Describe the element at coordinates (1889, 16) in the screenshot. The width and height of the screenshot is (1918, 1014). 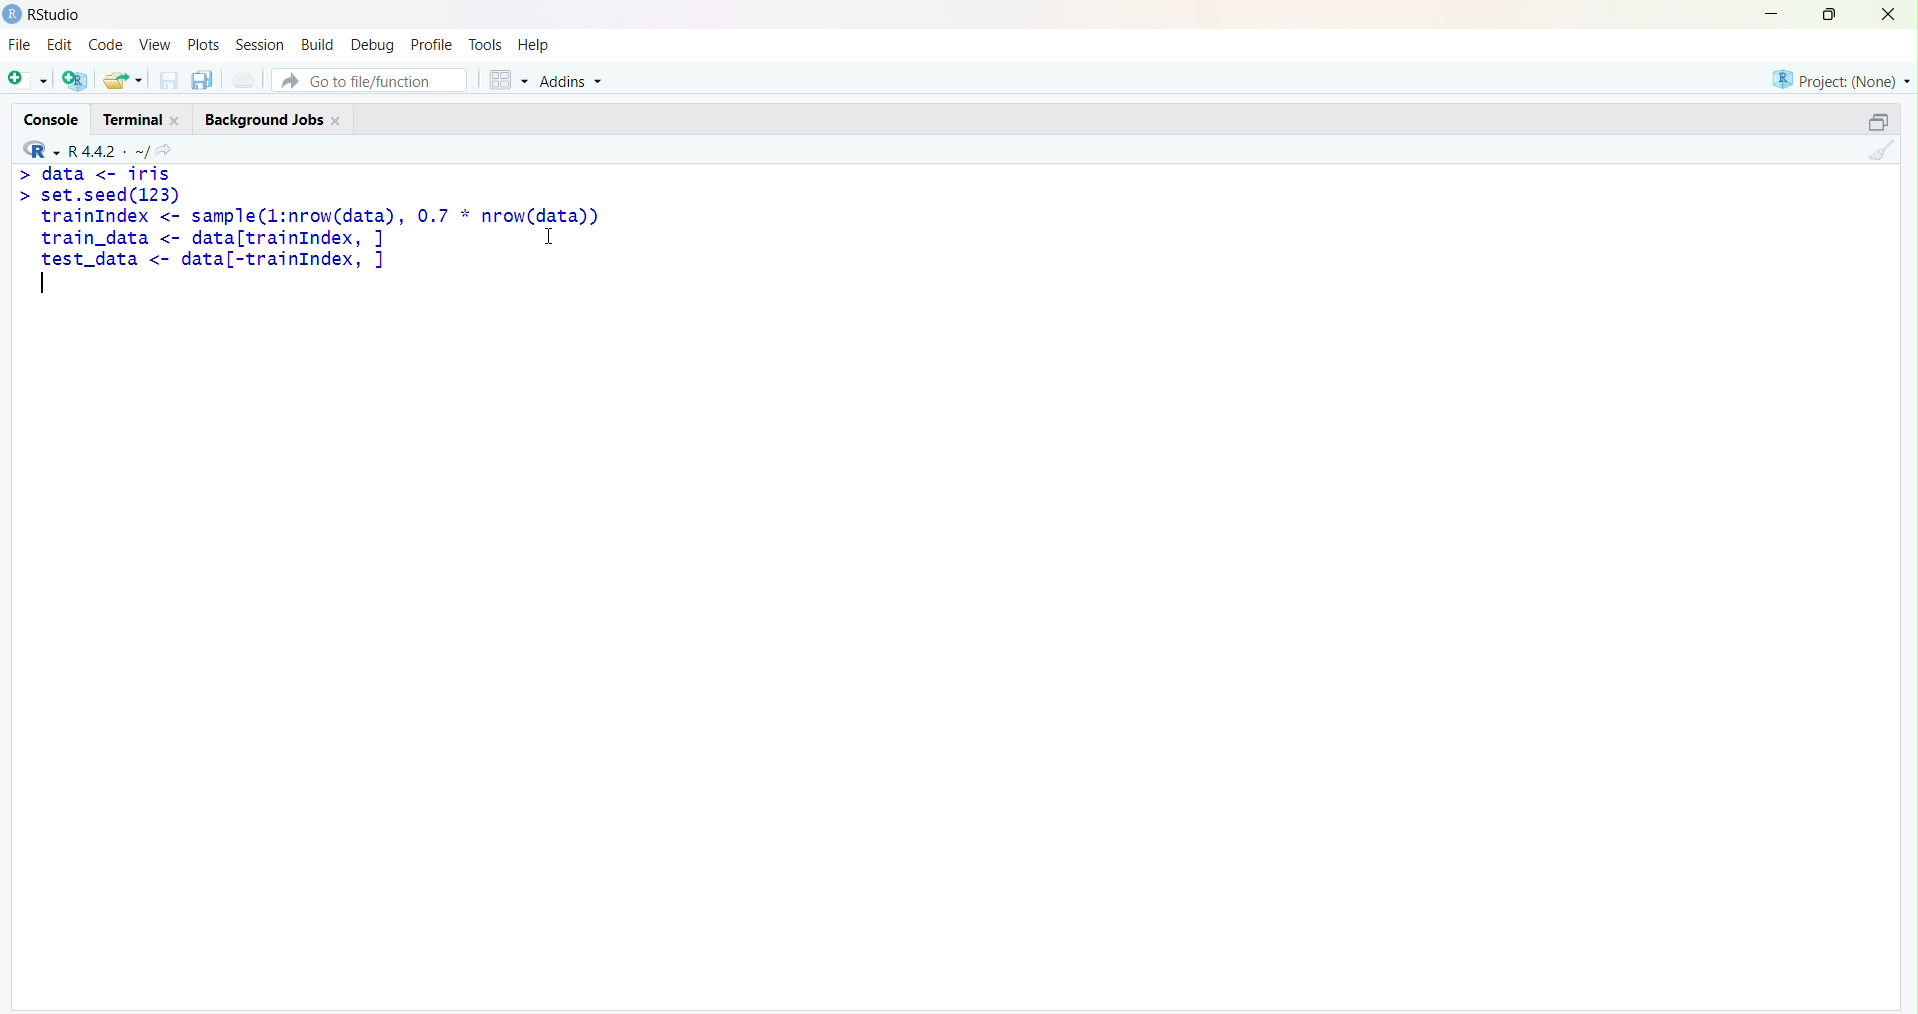
I see `Close` at that location.